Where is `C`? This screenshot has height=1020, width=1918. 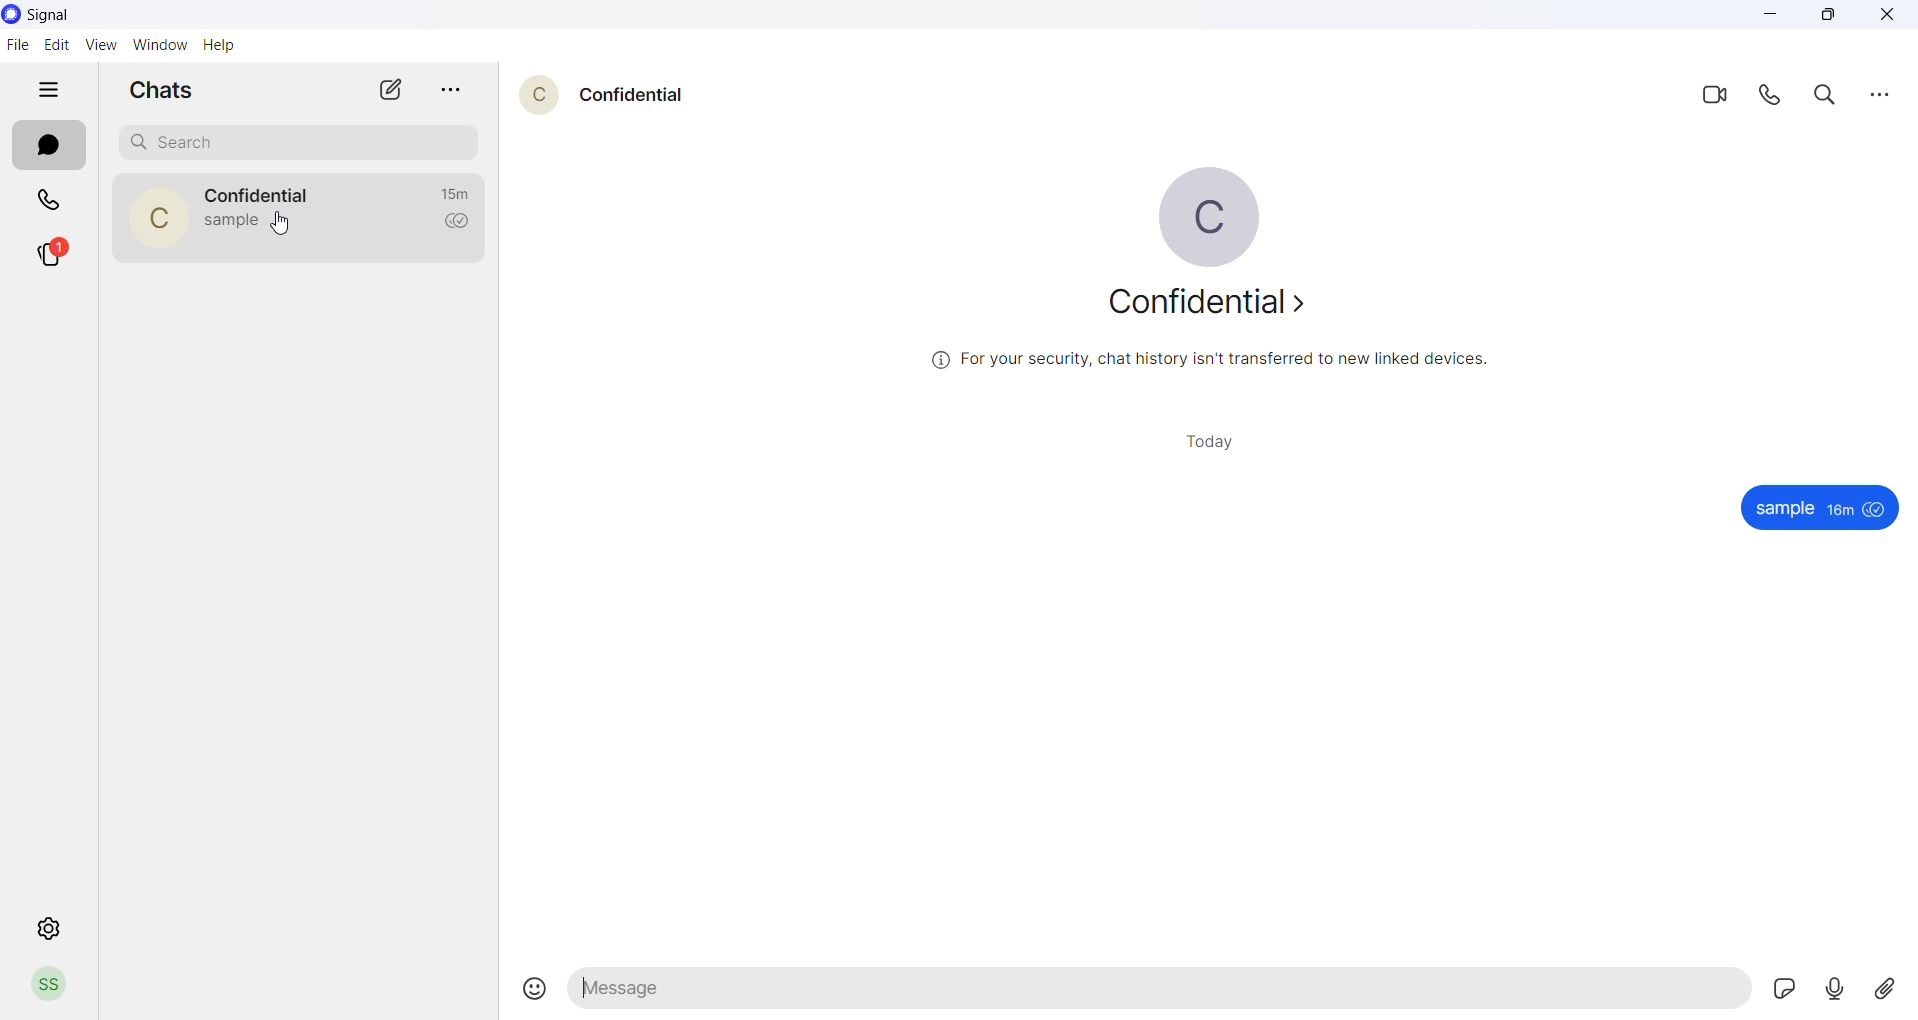
C is located at coordinates (1214, 213).